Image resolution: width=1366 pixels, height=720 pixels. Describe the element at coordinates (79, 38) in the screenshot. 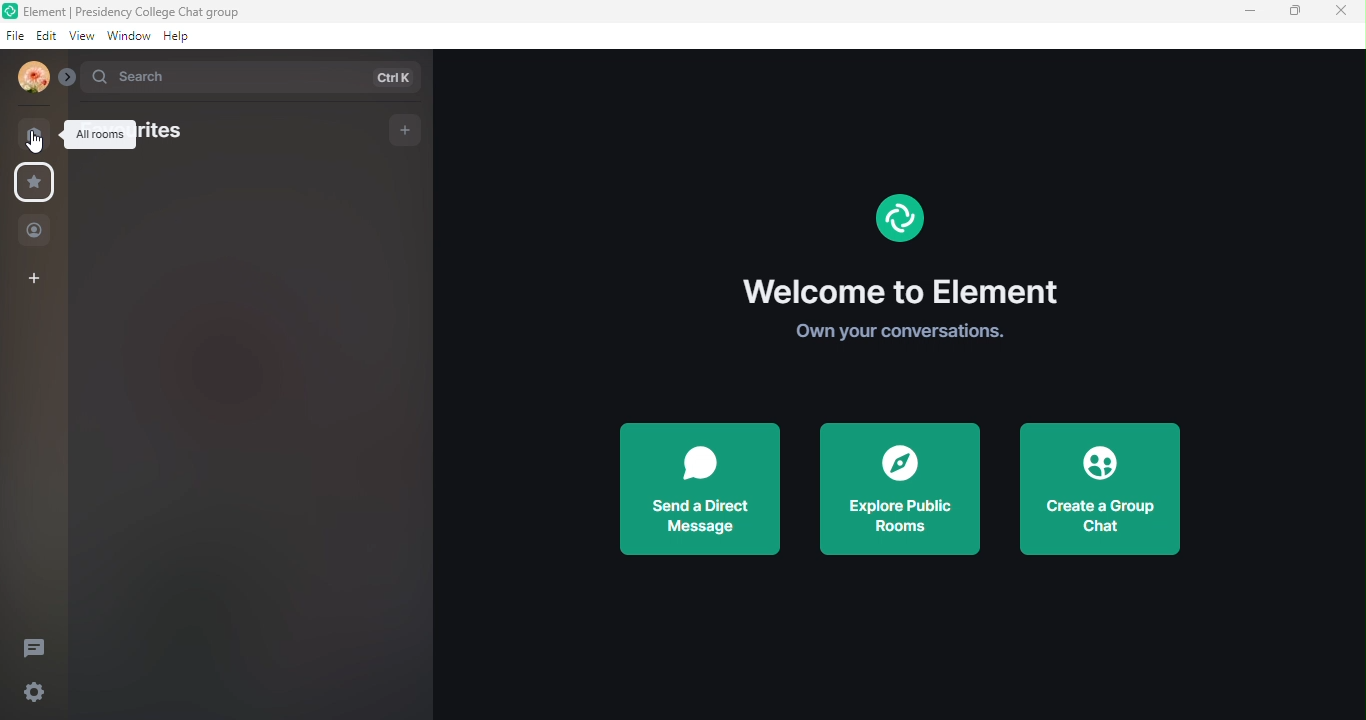

I see `view` at that location.